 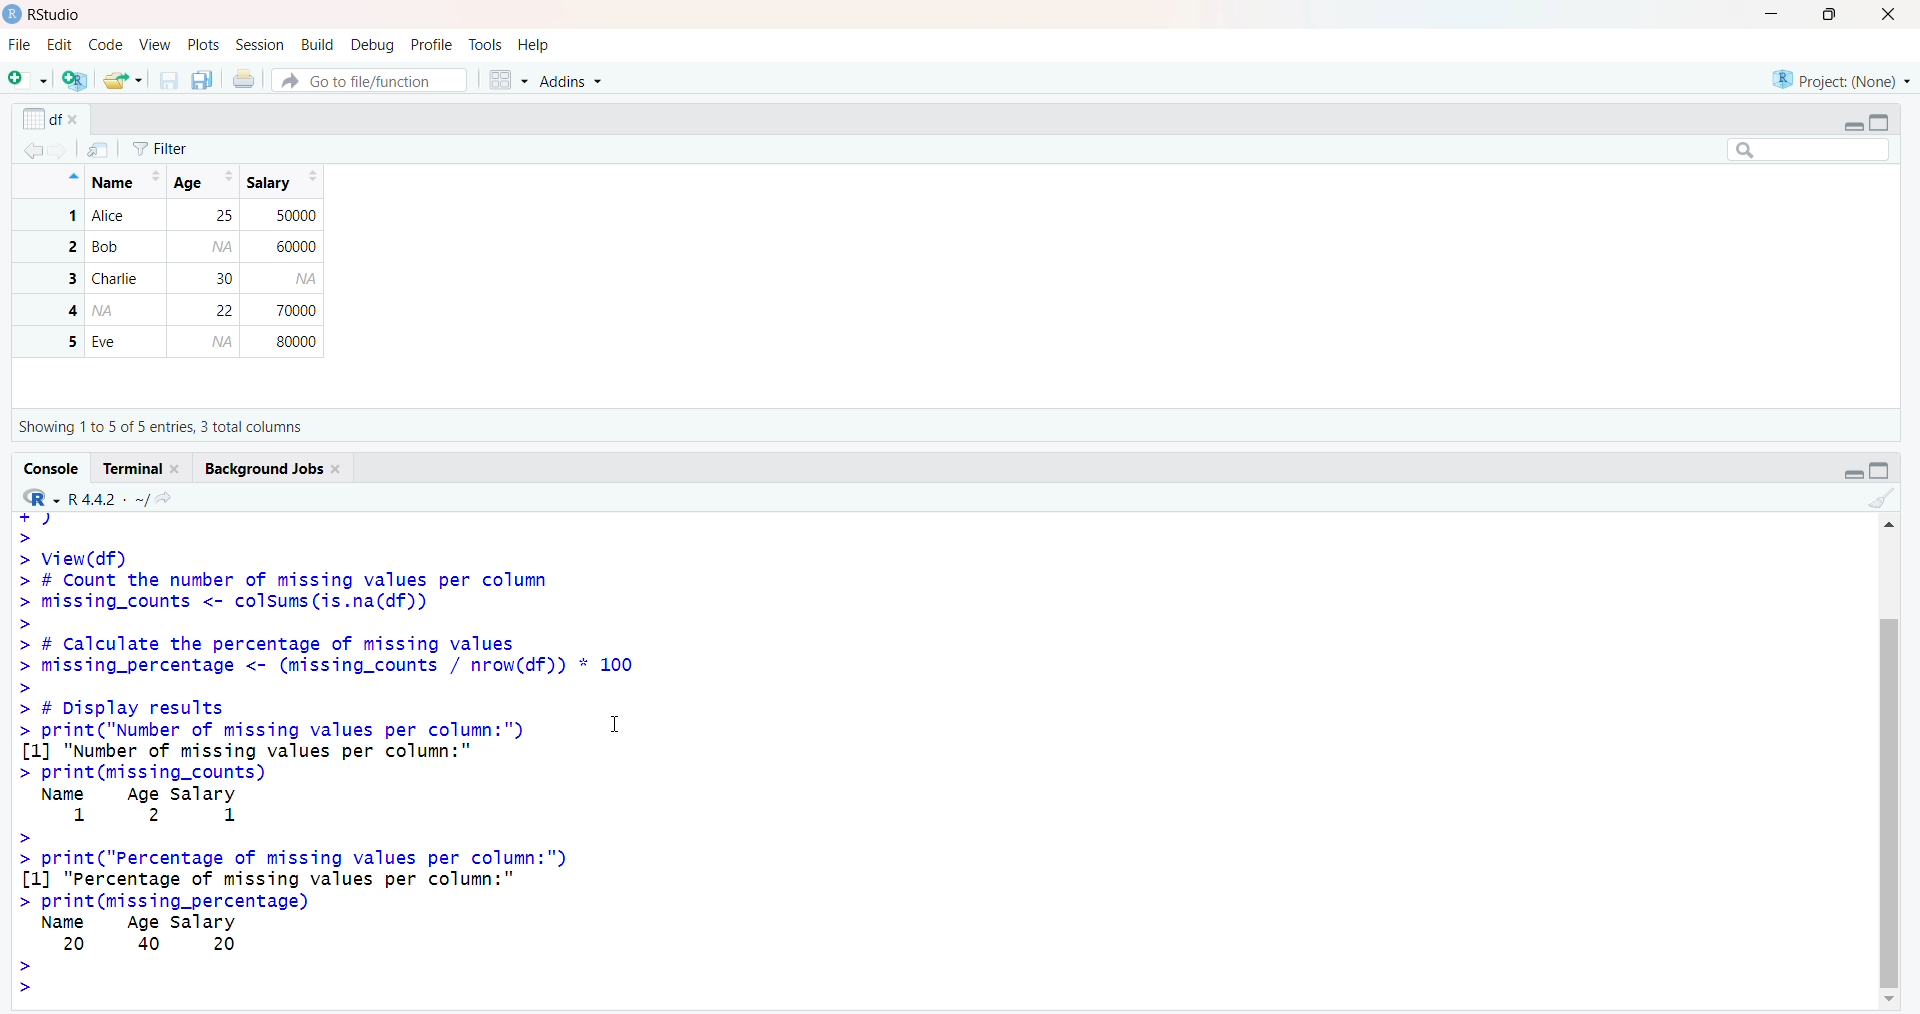 What do you see at coordinates (246, 78) in the screenshot?
I see `Print the current file` at bounding box center [246, 78].